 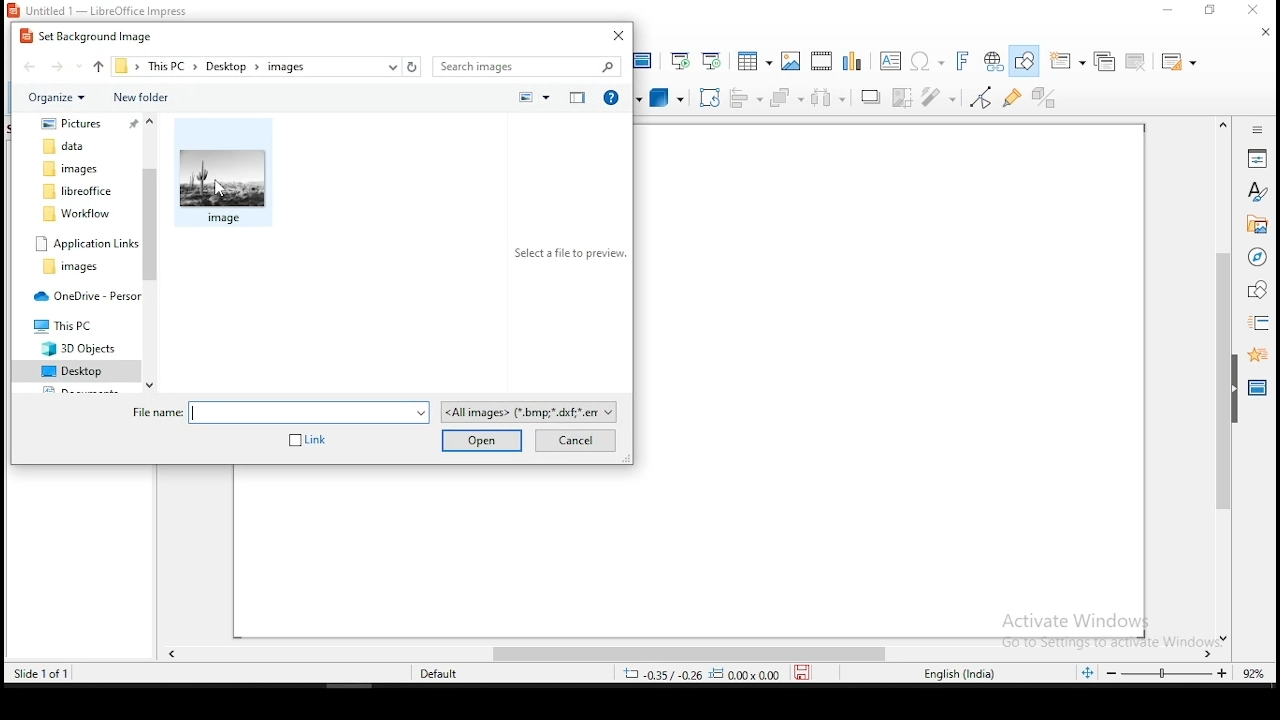 I want to click on charts, so click(x=855, y=62).